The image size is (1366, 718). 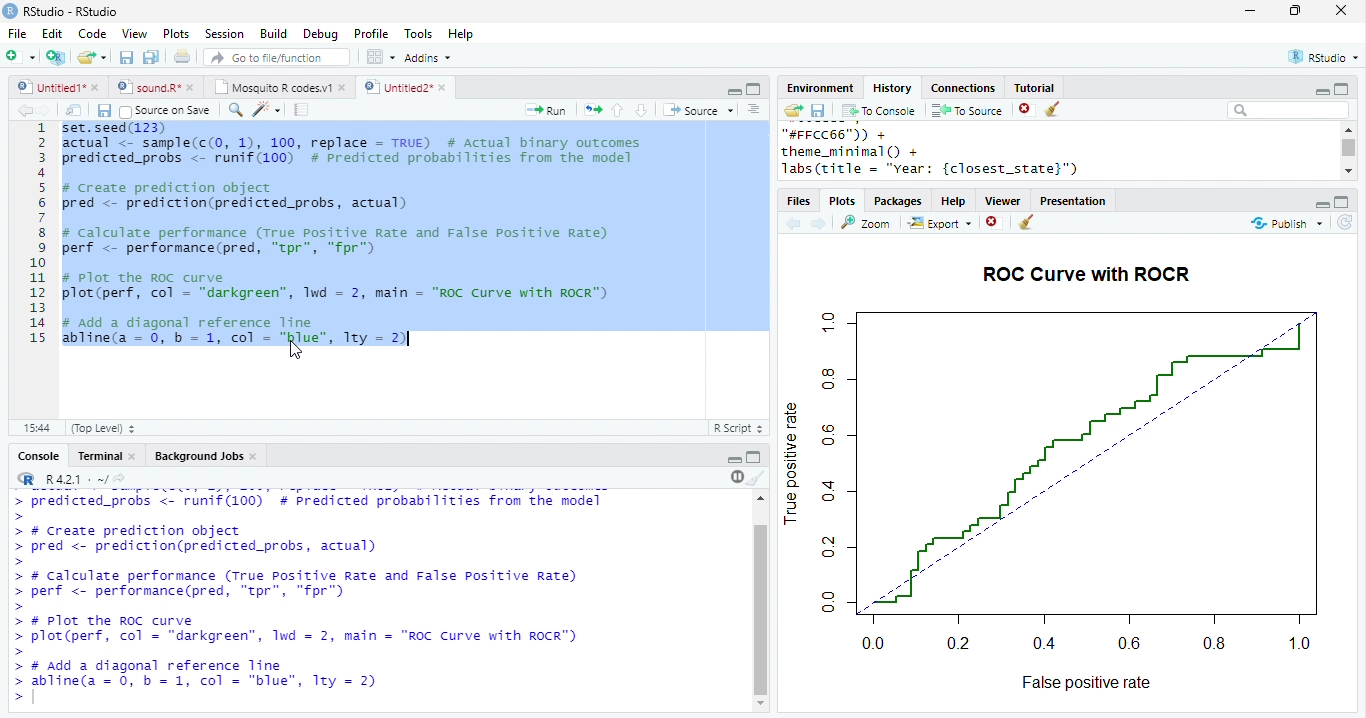 What do you see at coordinates (818, 111) in the screenshot?
I see `save` at bounding box center [818, 111].